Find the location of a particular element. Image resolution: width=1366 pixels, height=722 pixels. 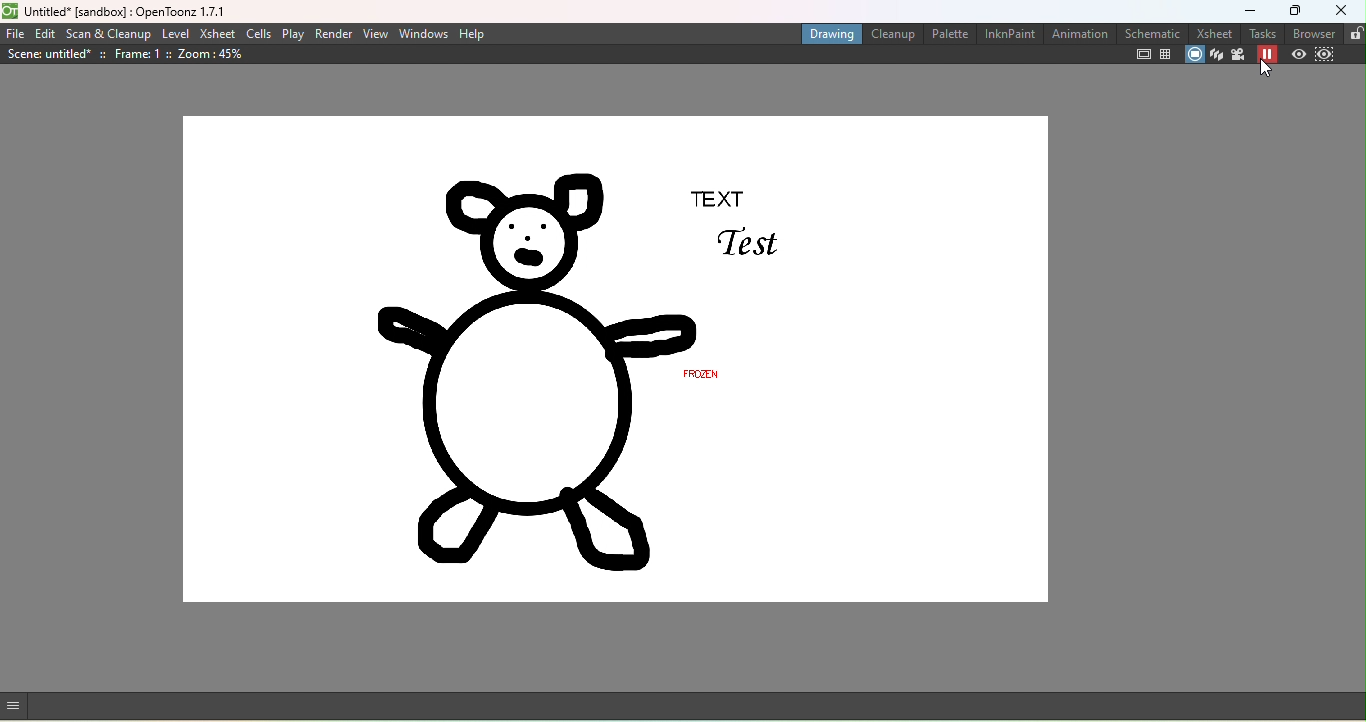

Preview is located at coordinates (1297, 55).